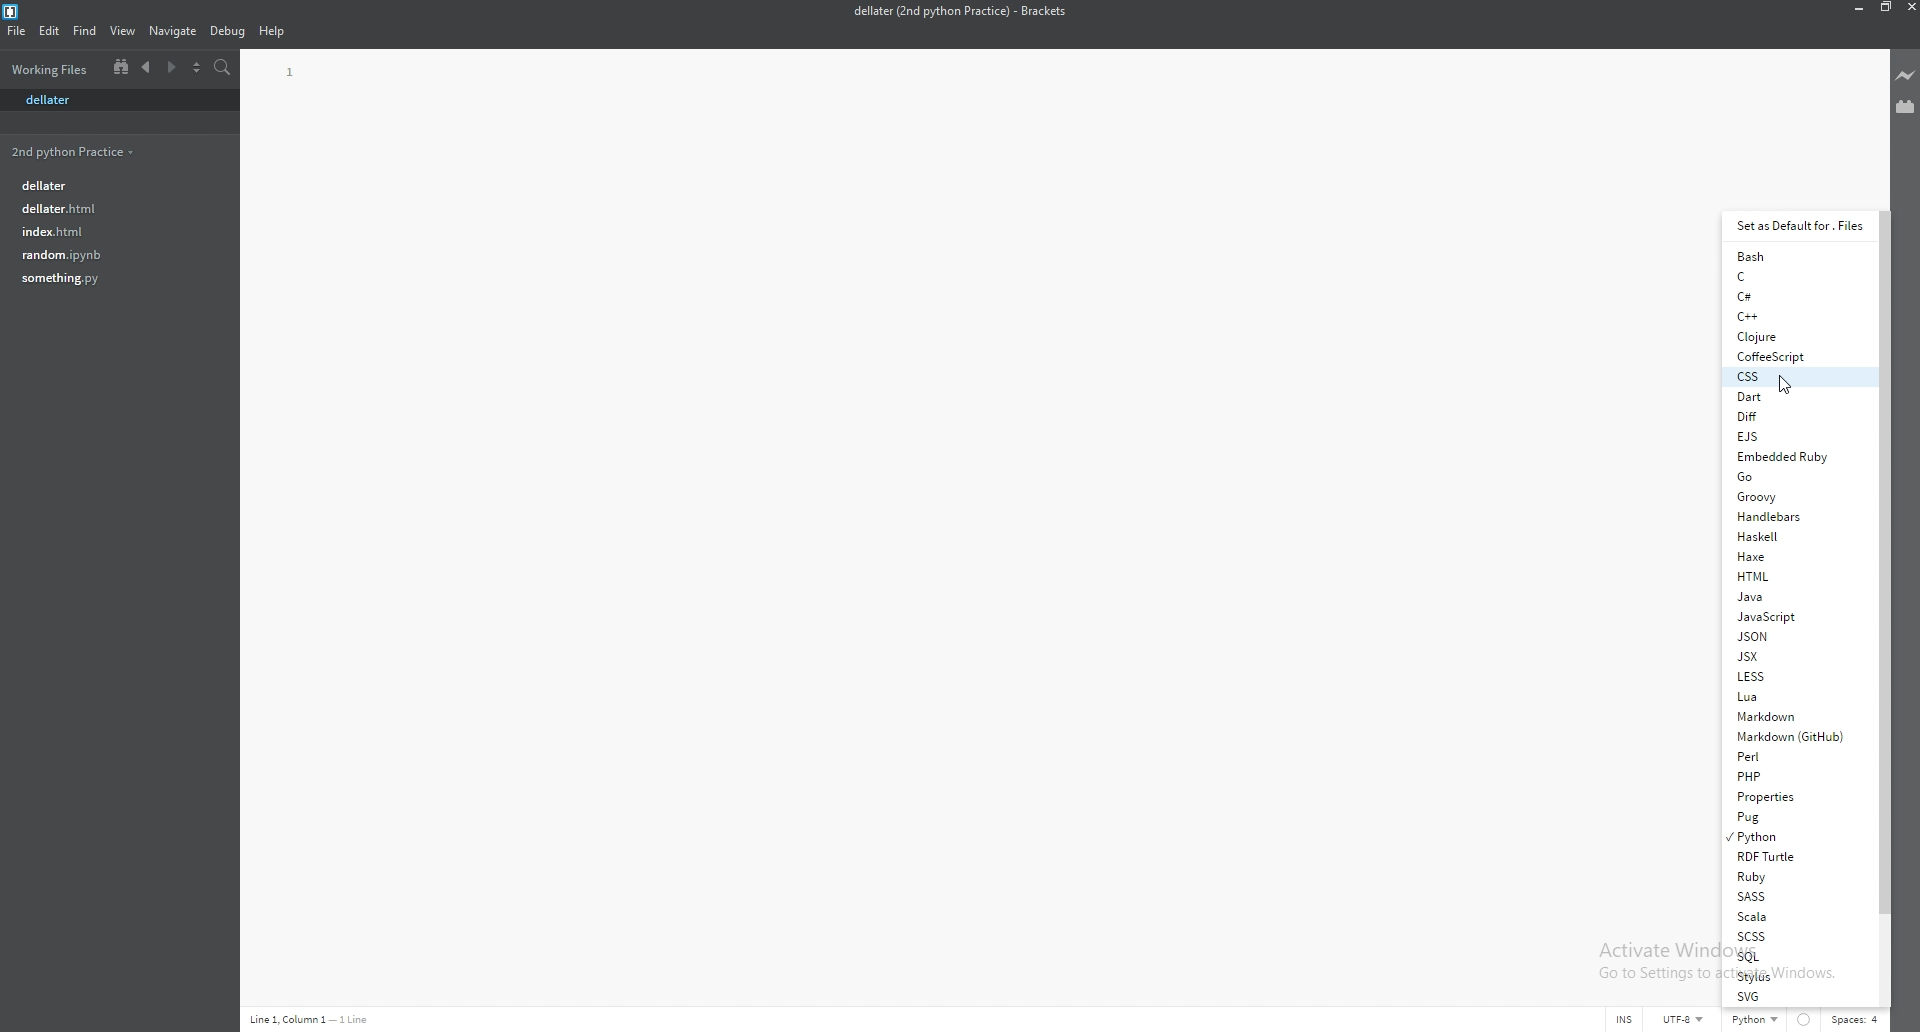  What do you see at coordinates (1797, 616) in the screenshot?
I see `javascript` at bounding box center [1797, 616].